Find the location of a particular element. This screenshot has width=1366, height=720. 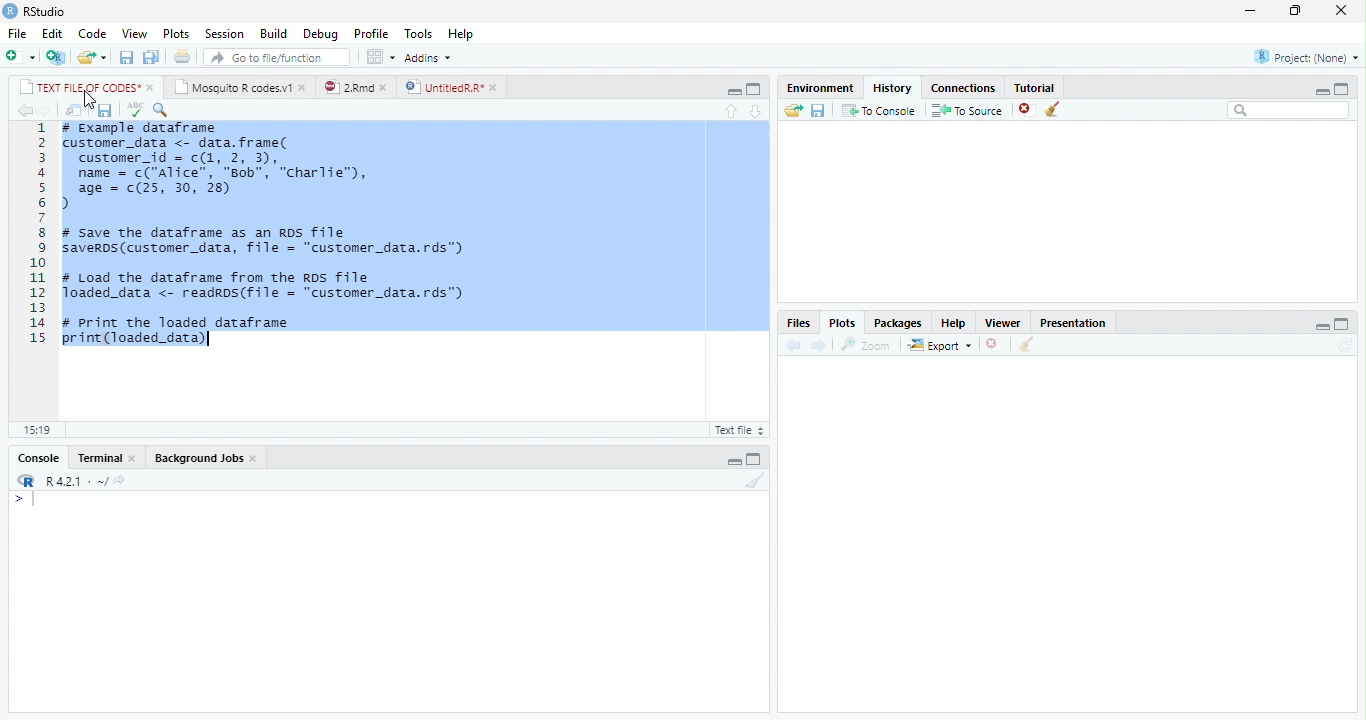

logo is located at coordinates (9, 11).